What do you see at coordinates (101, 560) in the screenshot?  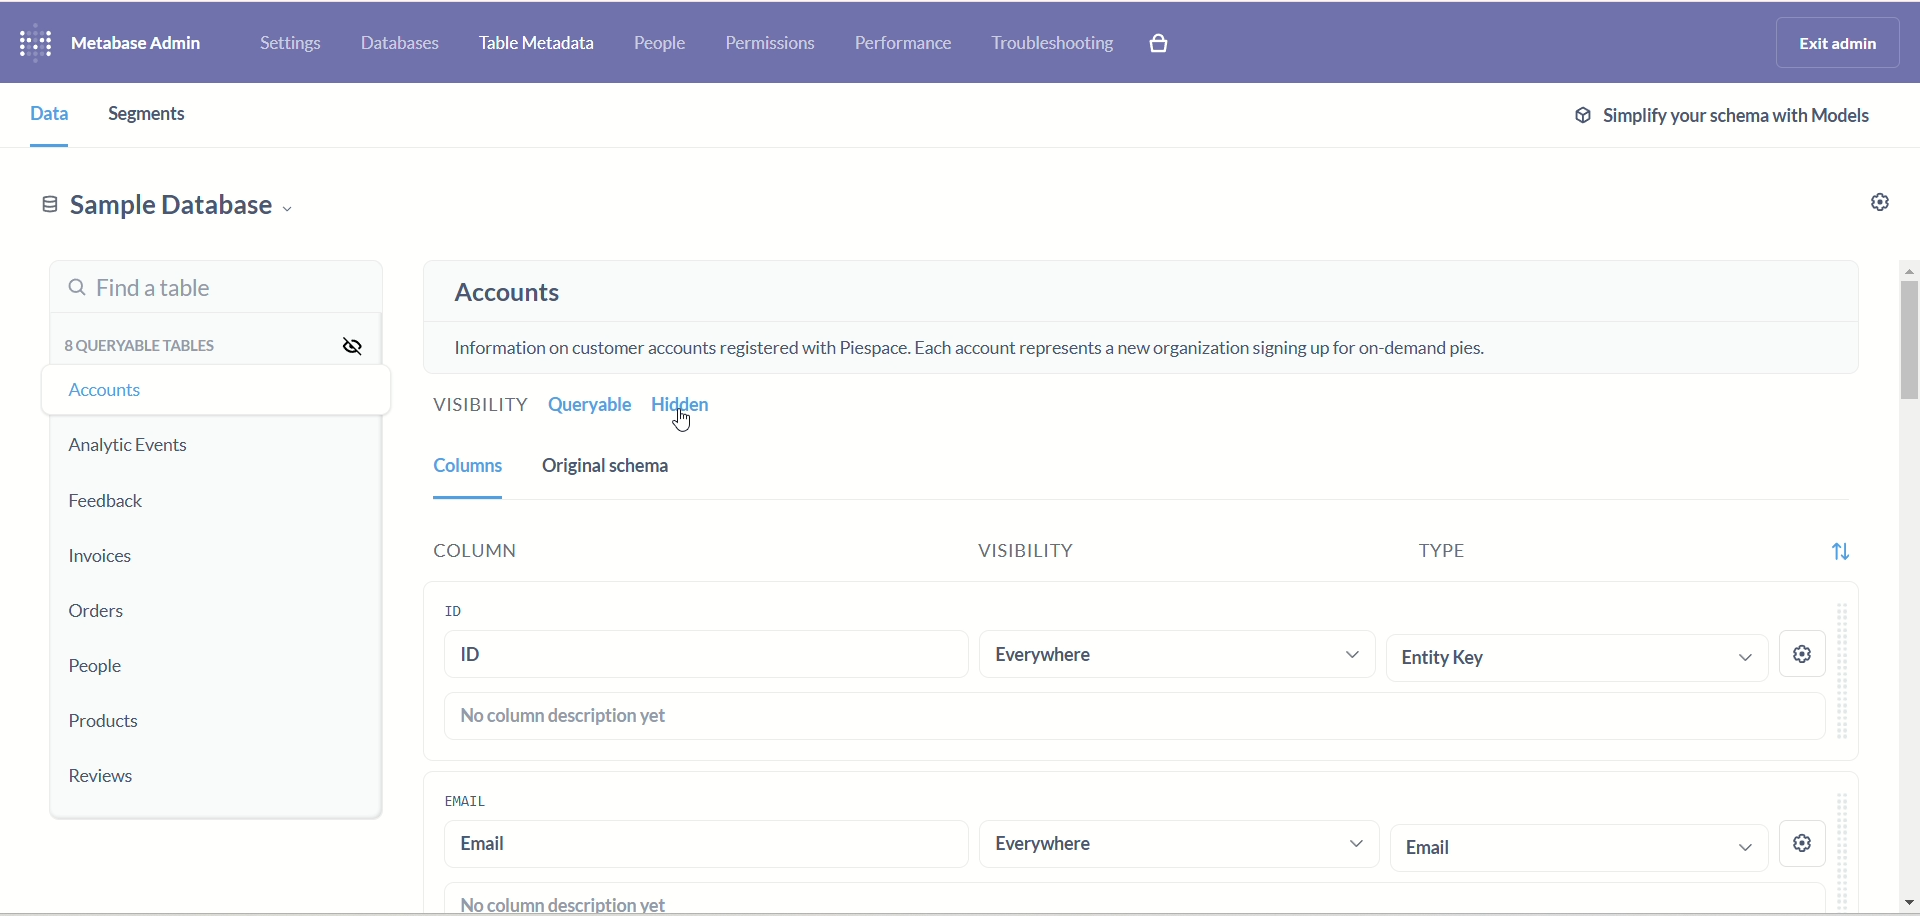 I see `invoices` at bounding box center [101, 560].